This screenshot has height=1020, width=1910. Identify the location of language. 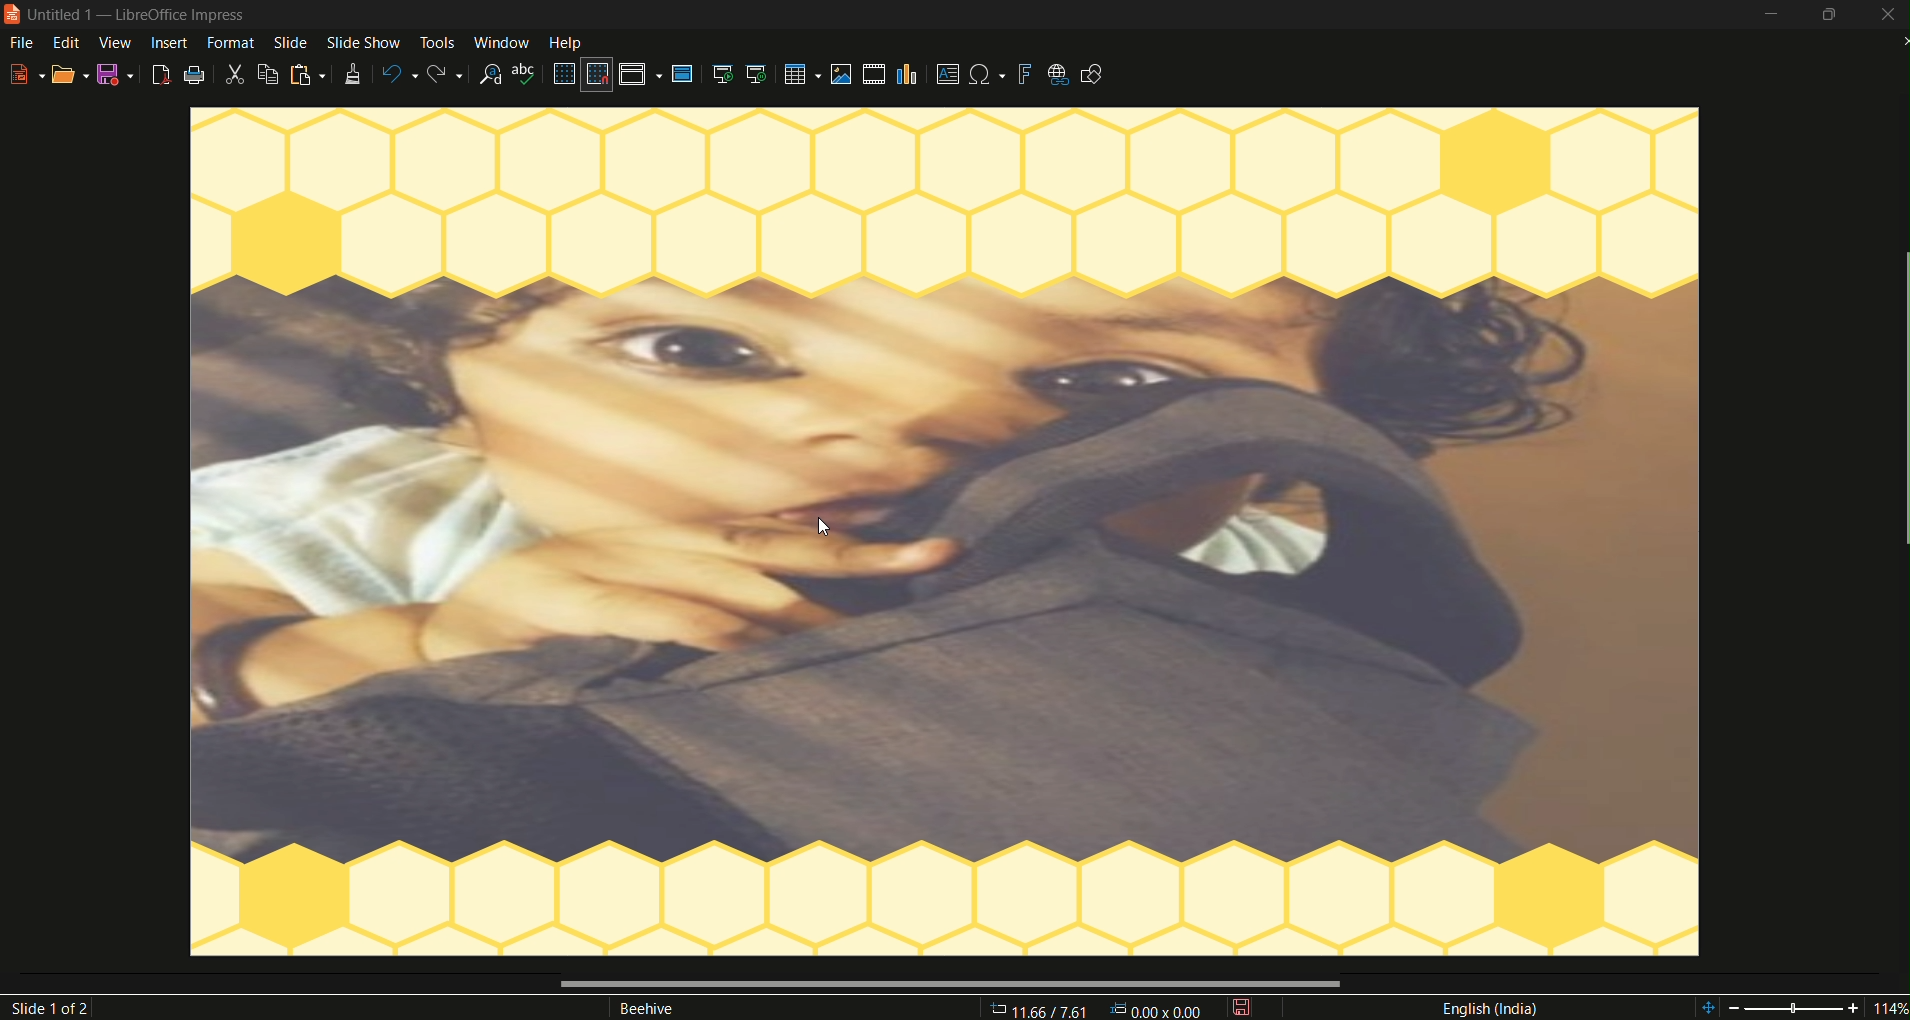
(1489, 1009).